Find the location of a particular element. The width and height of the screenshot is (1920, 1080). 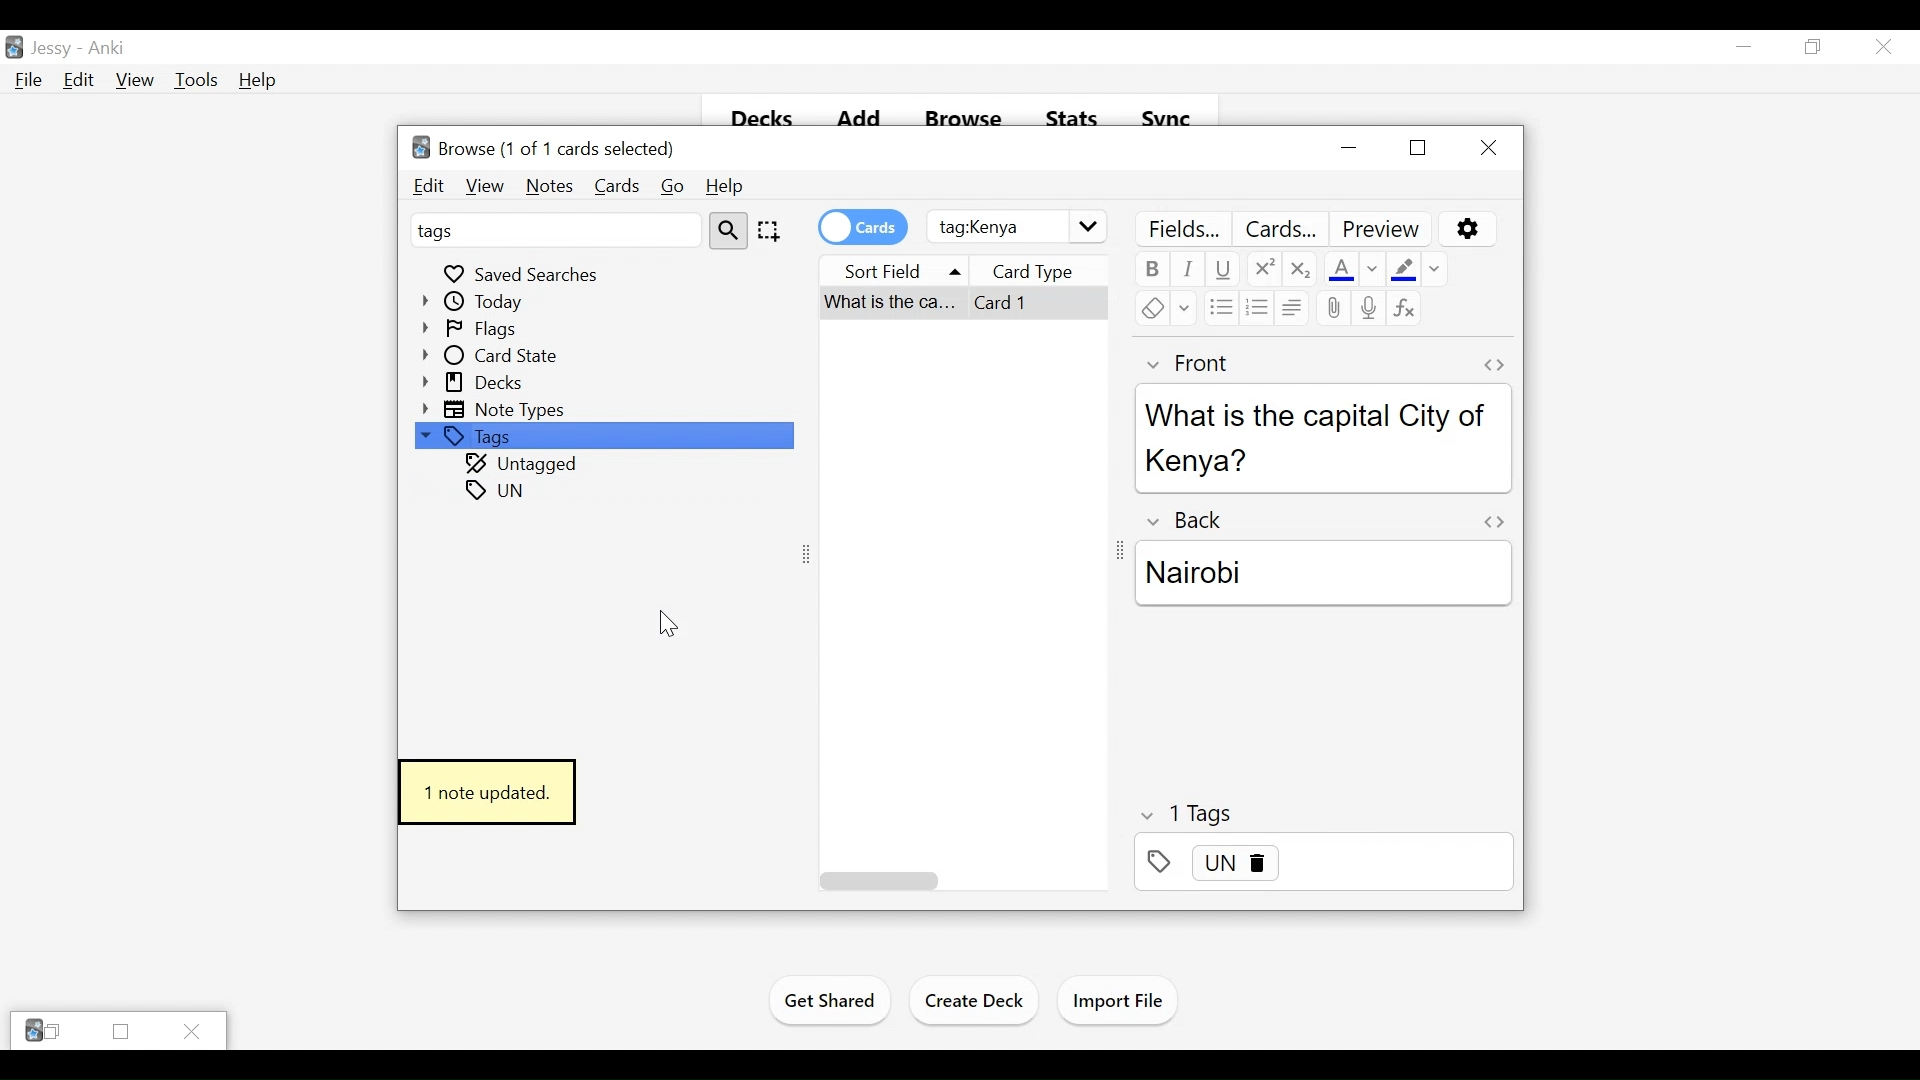

Saved Searches is located at coordinates (524, 272).